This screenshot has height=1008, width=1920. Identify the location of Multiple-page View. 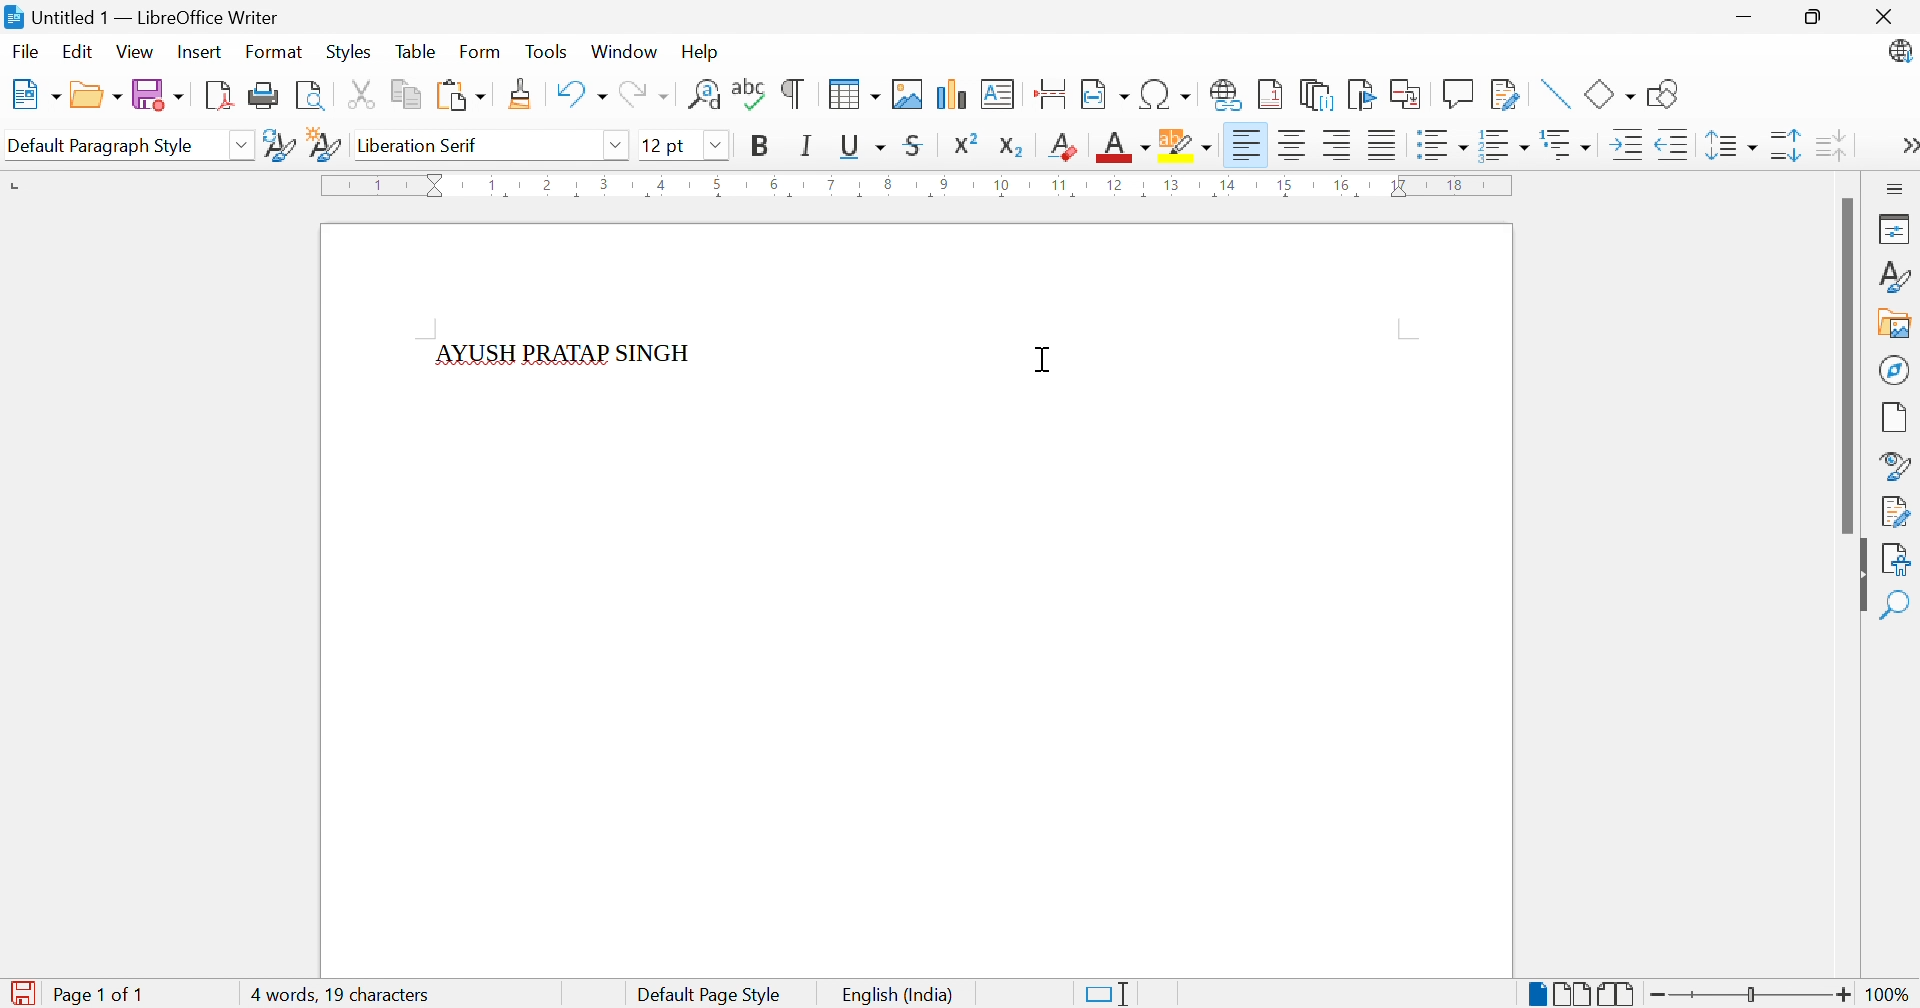
(1575, 991).